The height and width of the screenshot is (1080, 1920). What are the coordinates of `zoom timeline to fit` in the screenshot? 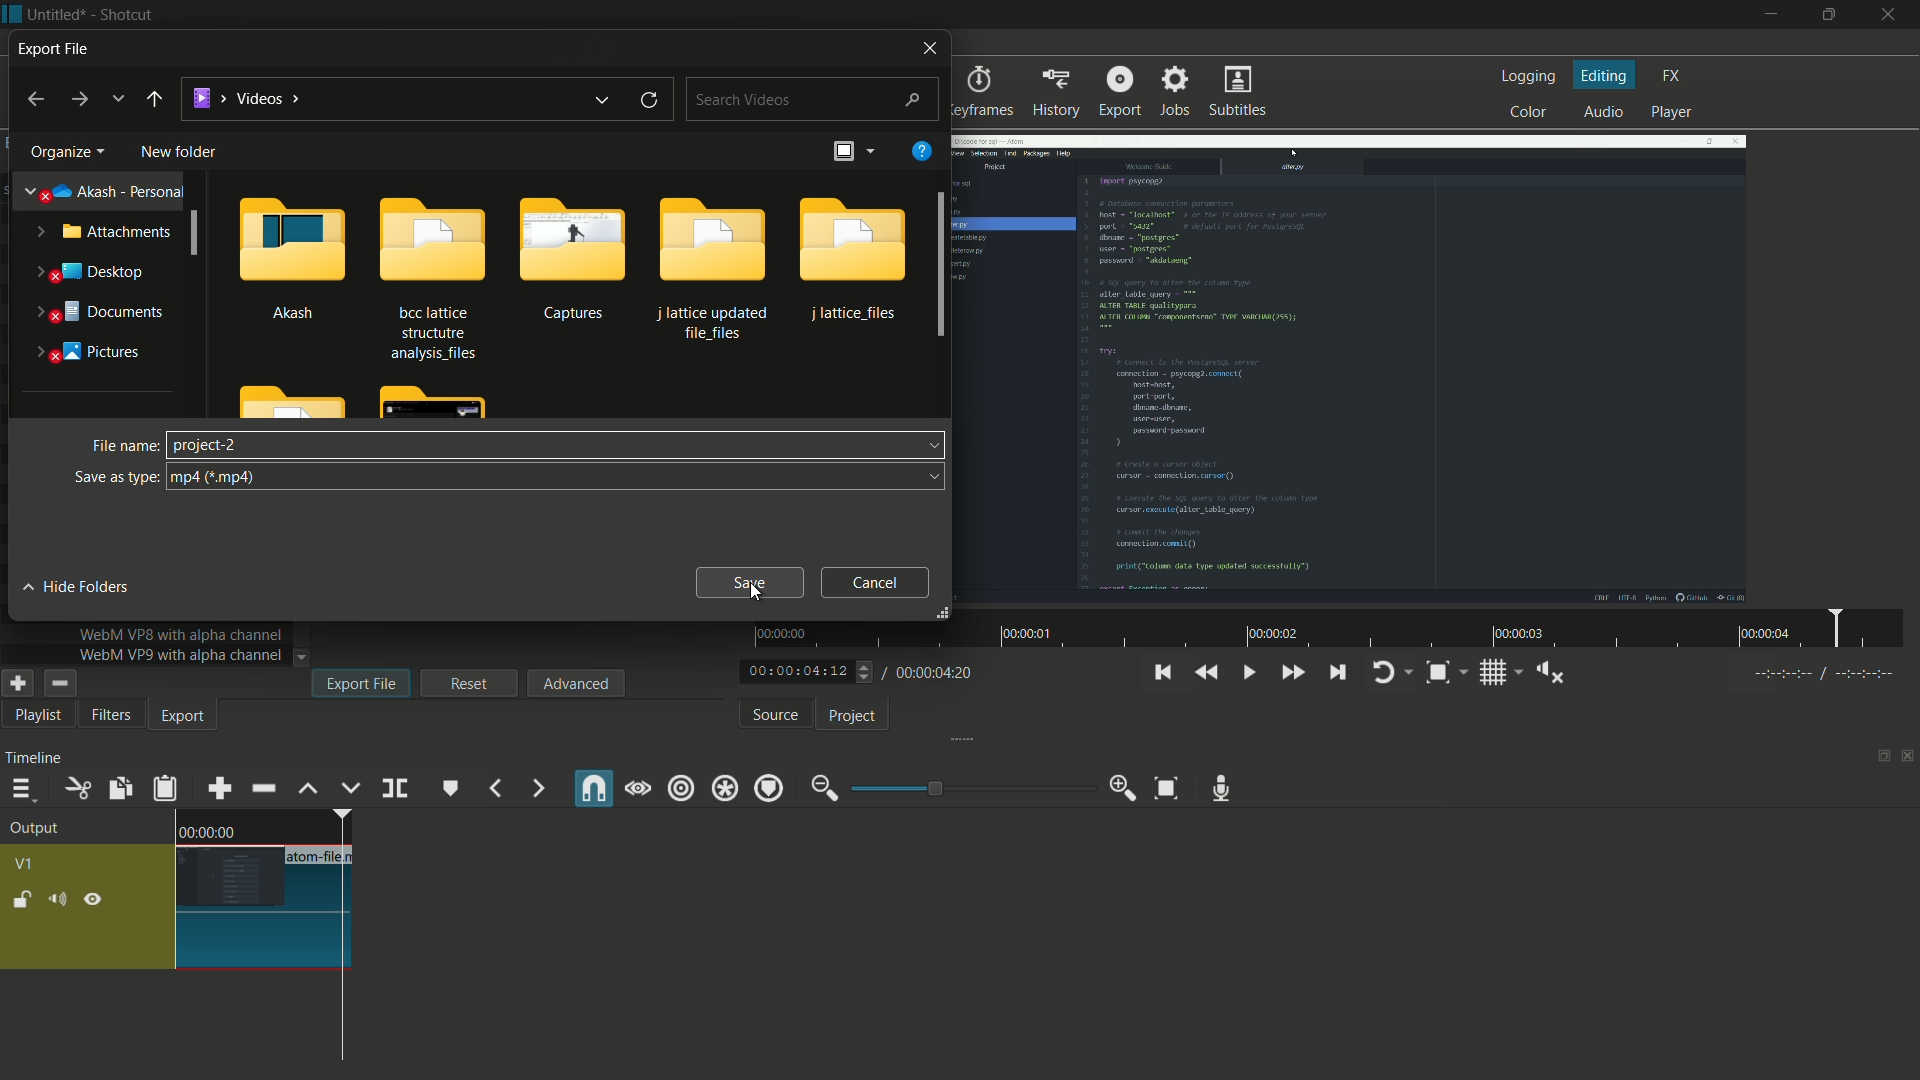 It's located at (1163, 786).